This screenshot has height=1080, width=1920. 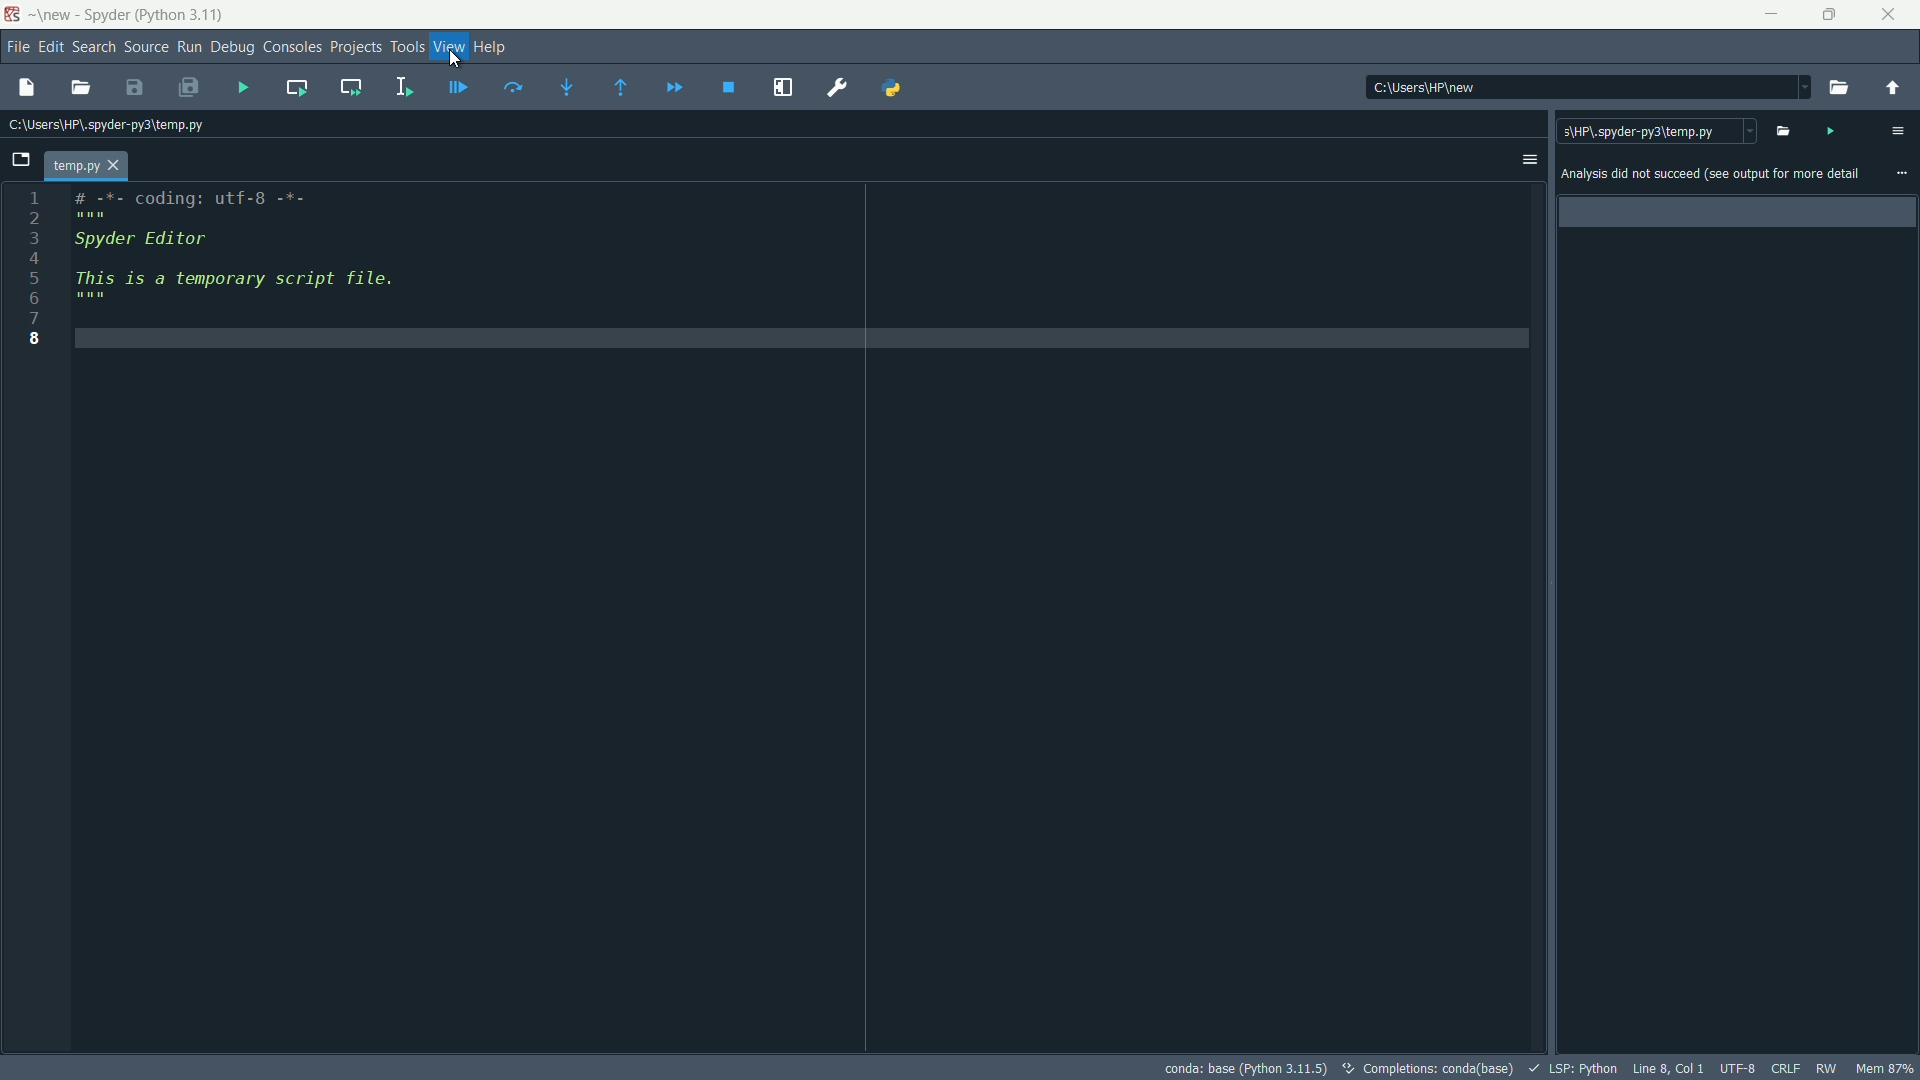 What do you see at coordinates (39, 260) in the screenshot?
I see `4` at bounding box center [39, 260].